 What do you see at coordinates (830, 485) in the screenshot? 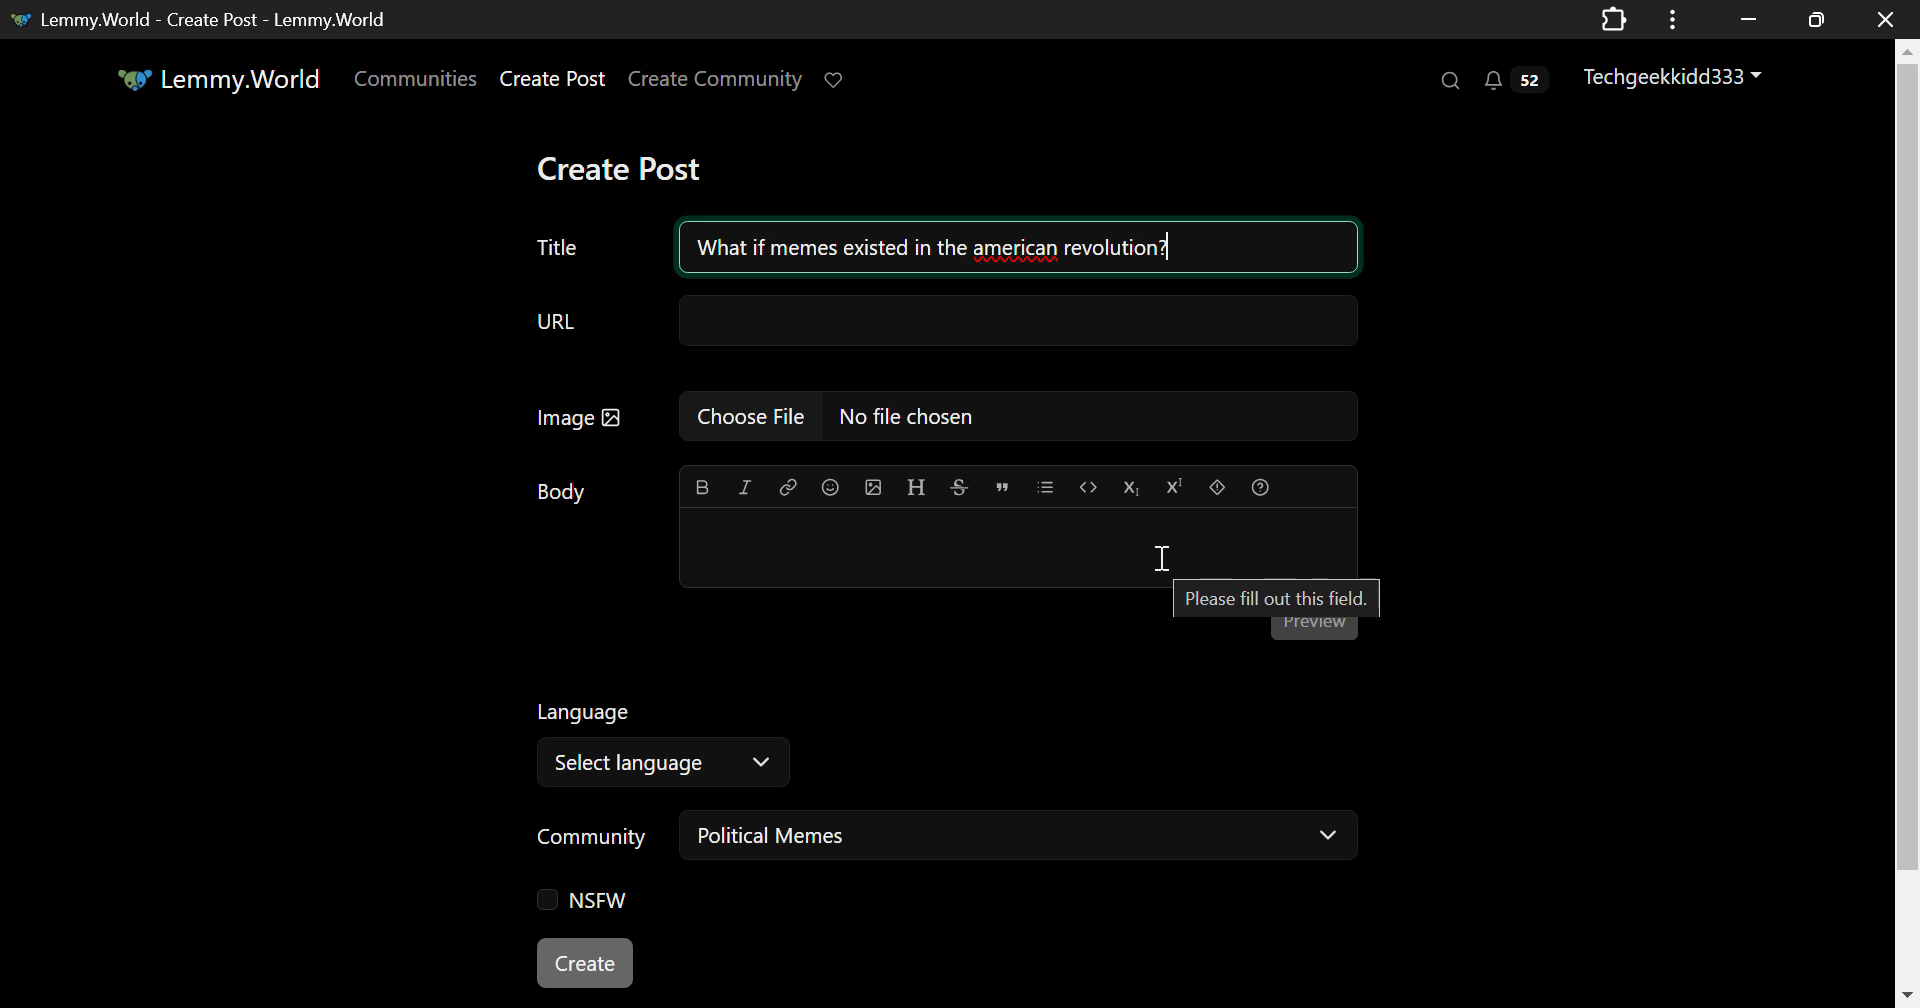
I see `Insert Emoji` at bounding box center [830, 485].